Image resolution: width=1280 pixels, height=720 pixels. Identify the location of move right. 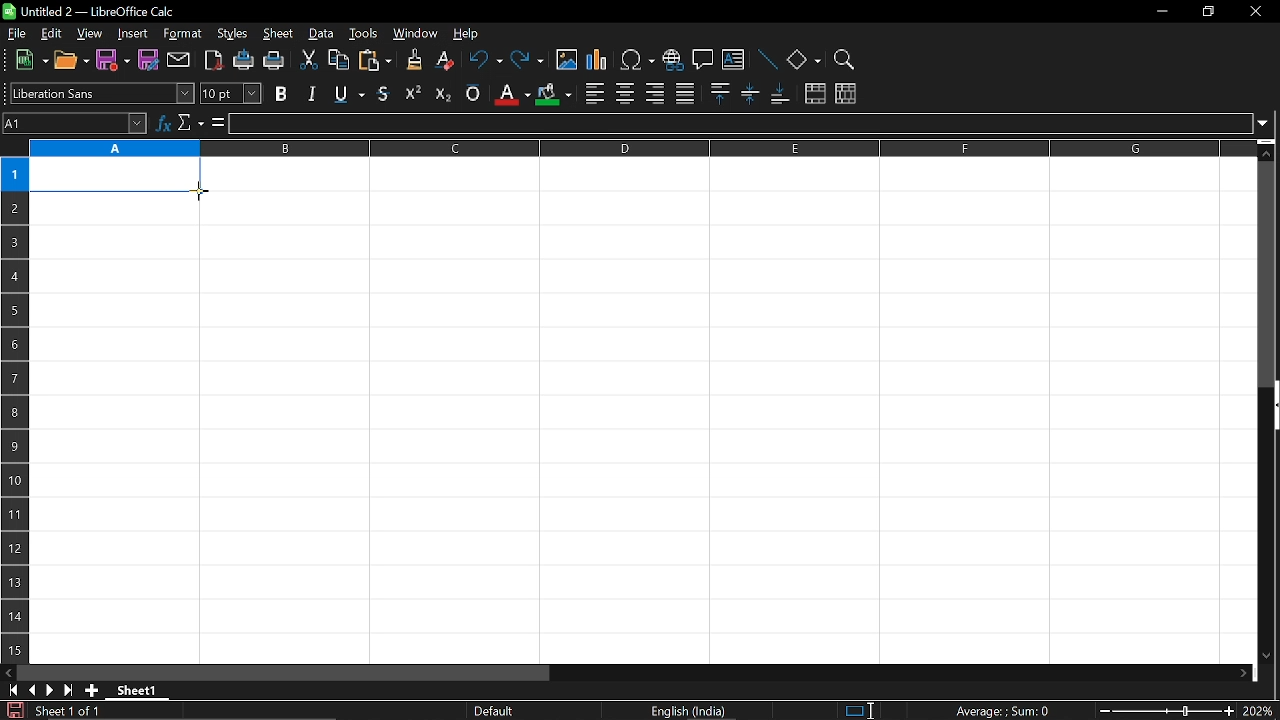
(1245, 672).